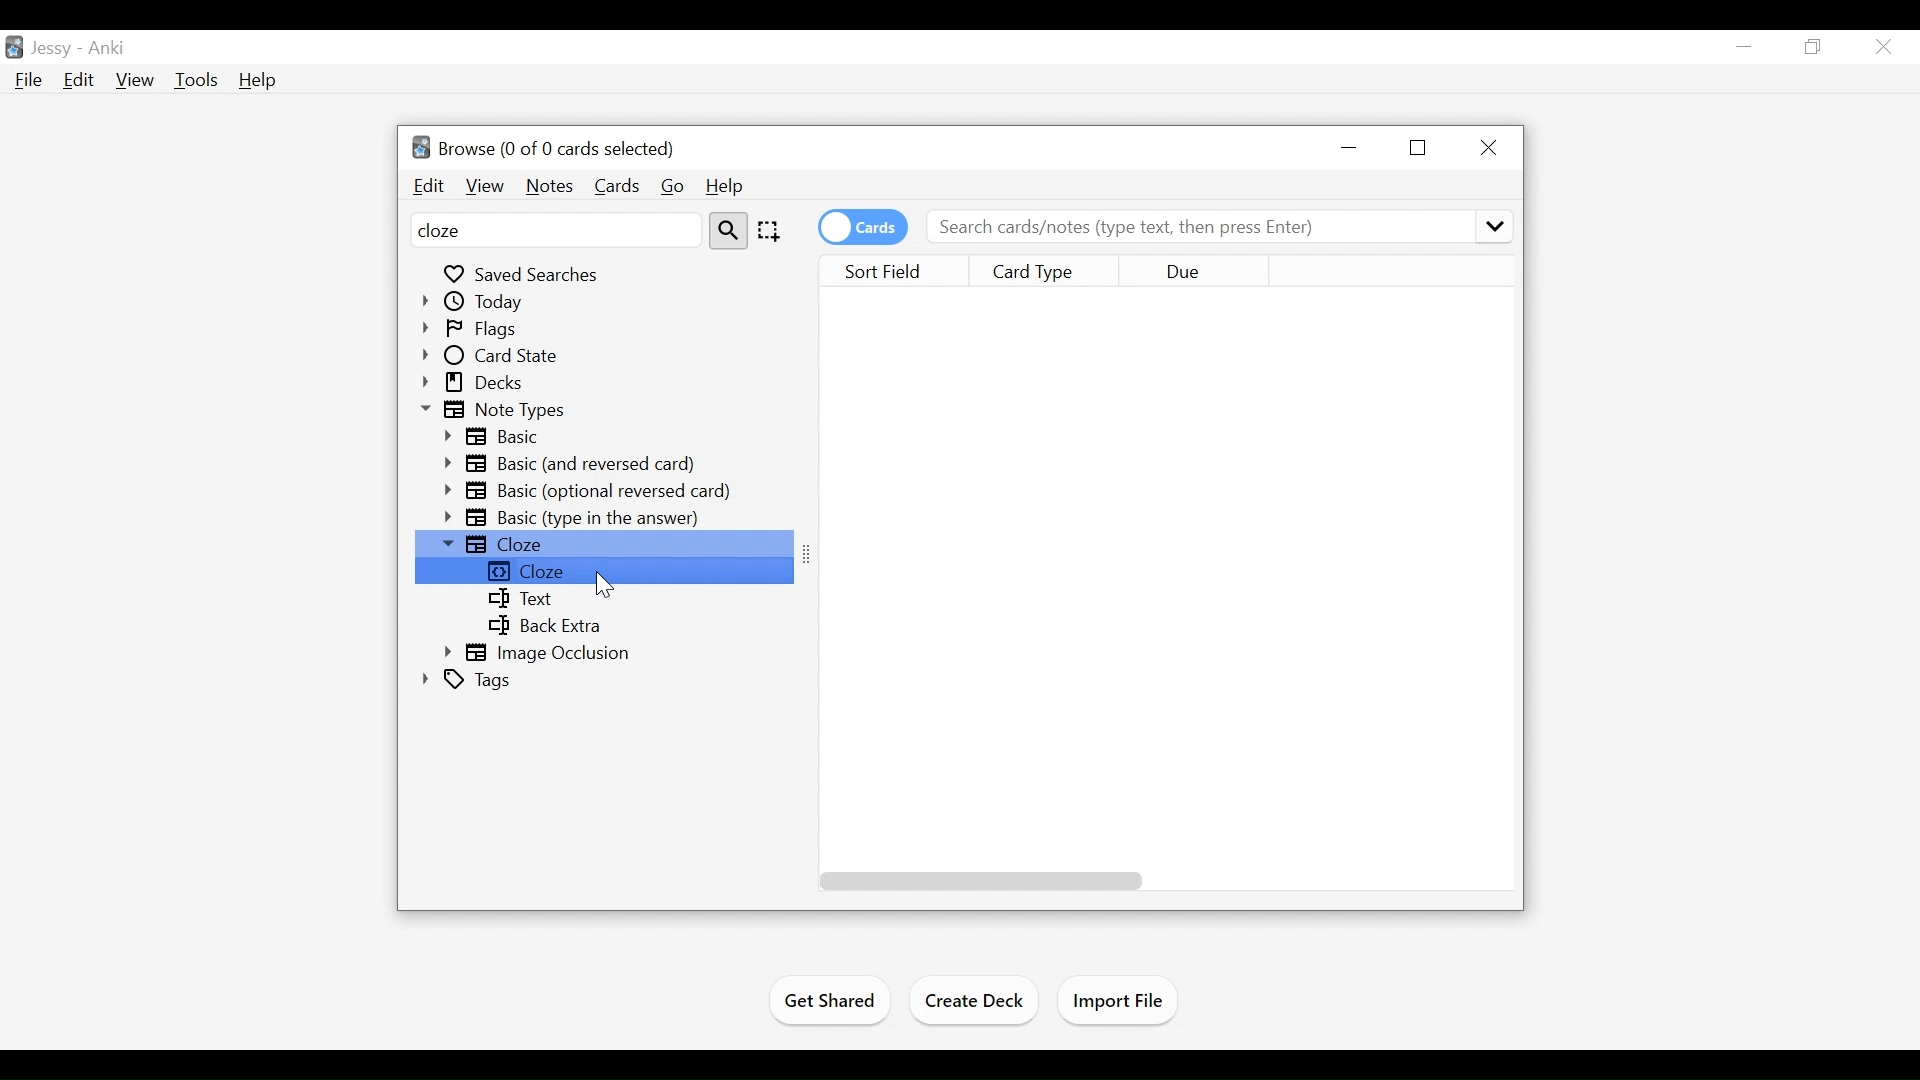 The image size is (1920, 1080). What do you see at coordinates (542, 654) in the screenshot?
I see `Image Oclusion` at bounding box center [542, 654].